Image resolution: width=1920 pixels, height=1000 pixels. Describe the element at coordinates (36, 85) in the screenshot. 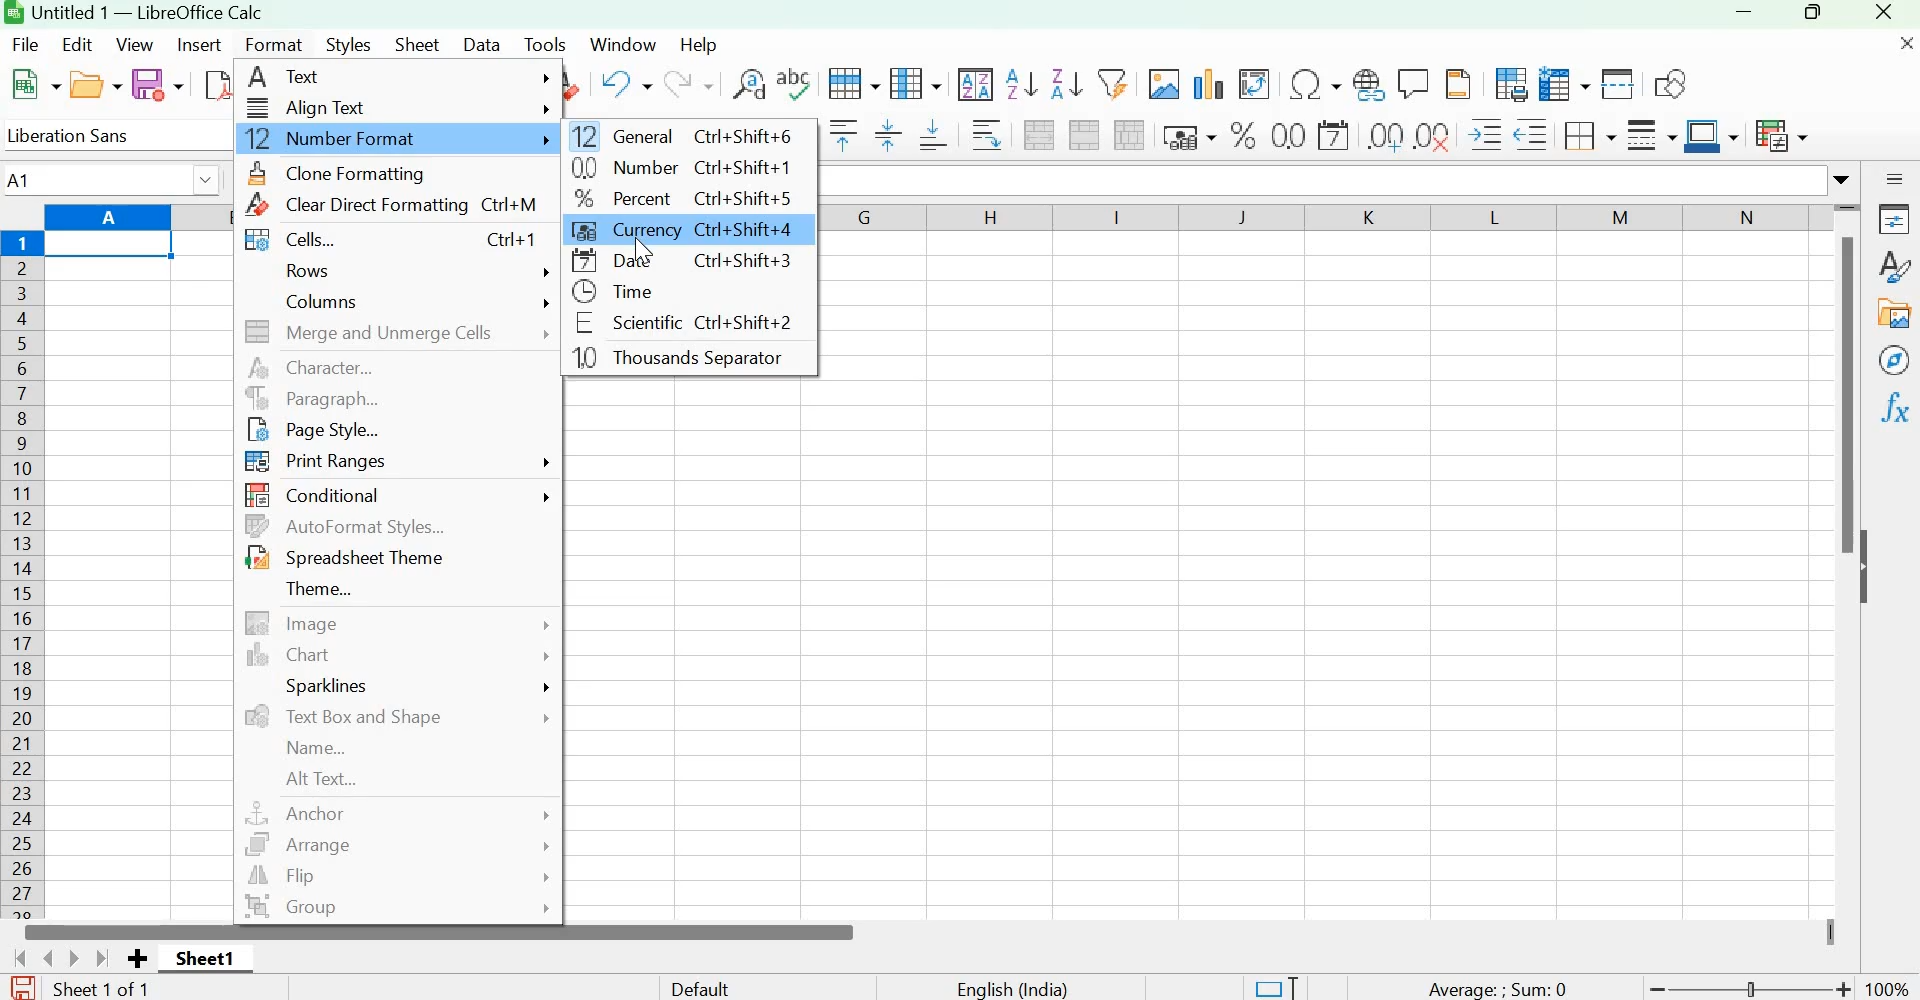

I see `New` at that location.